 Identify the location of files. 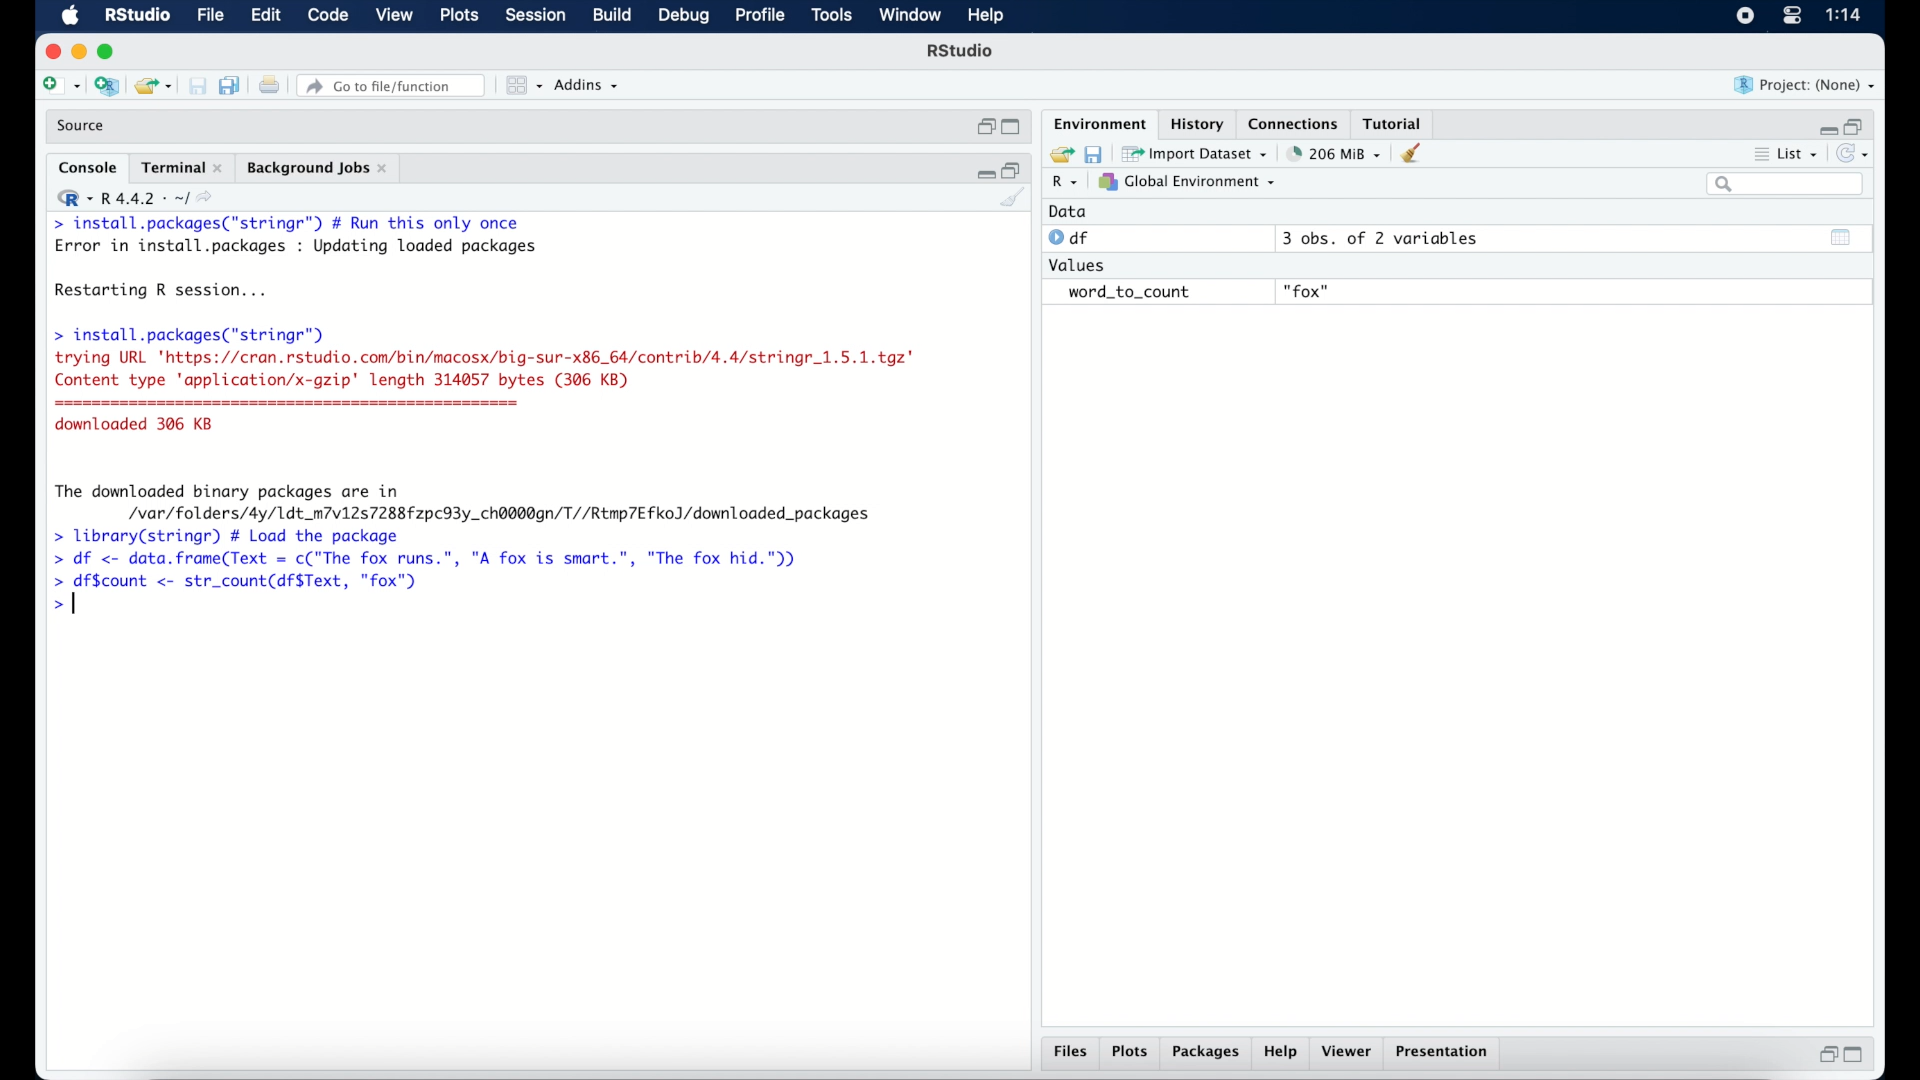
(1074, 1052).